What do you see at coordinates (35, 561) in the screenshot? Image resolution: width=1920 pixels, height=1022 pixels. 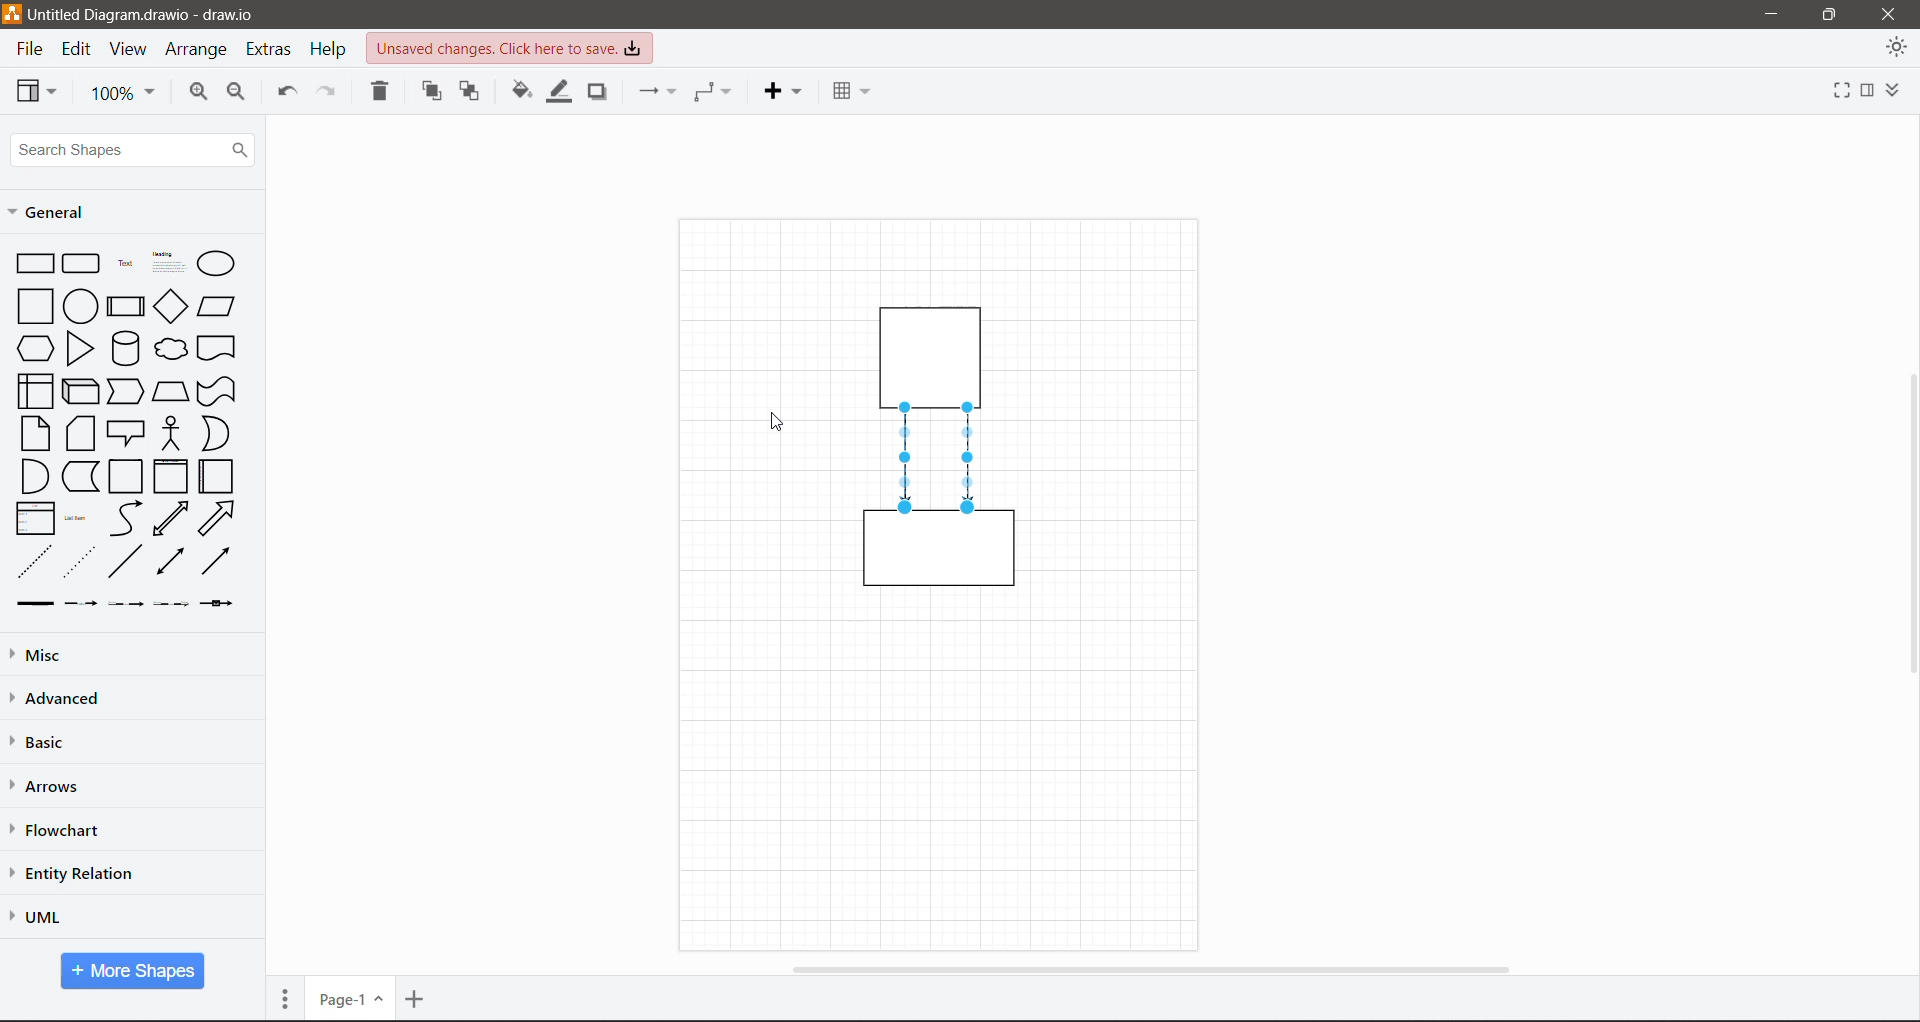 I see `dashed line` at bounding box center [35, 561].